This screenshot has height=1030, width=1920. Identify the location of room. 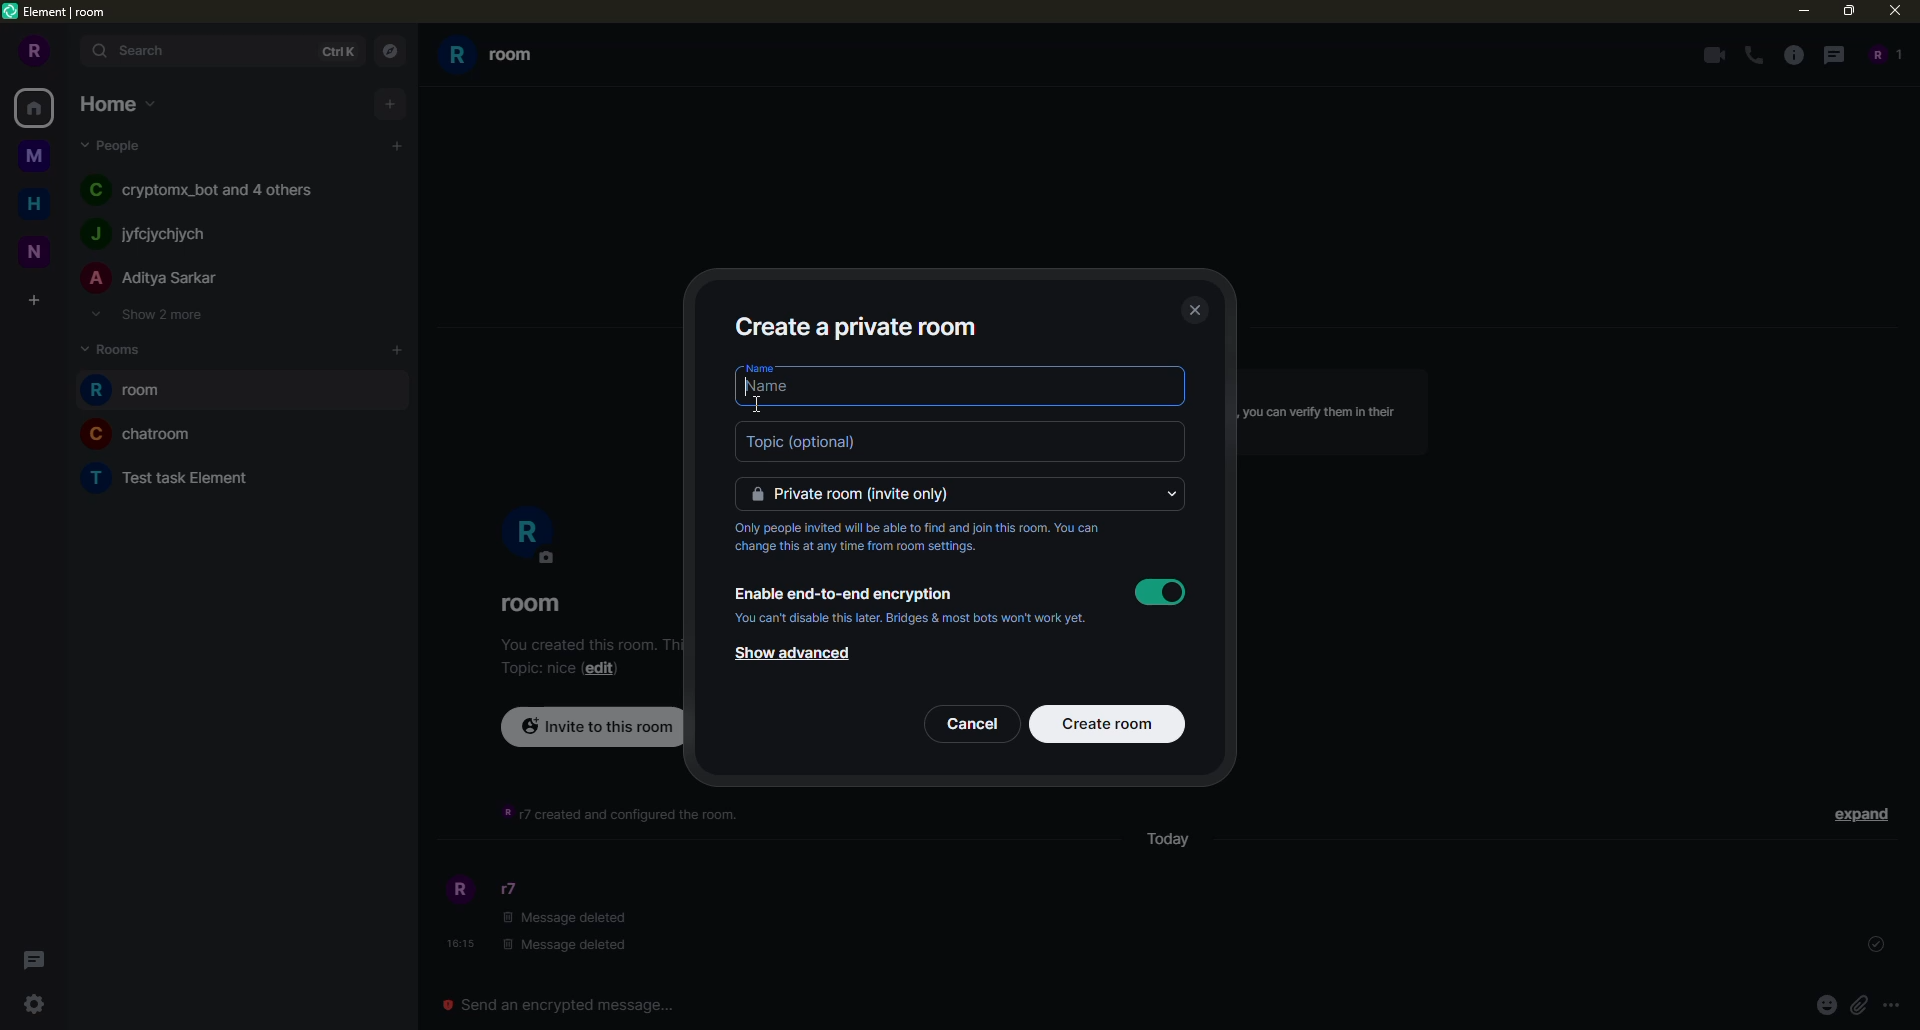
(500, 59).